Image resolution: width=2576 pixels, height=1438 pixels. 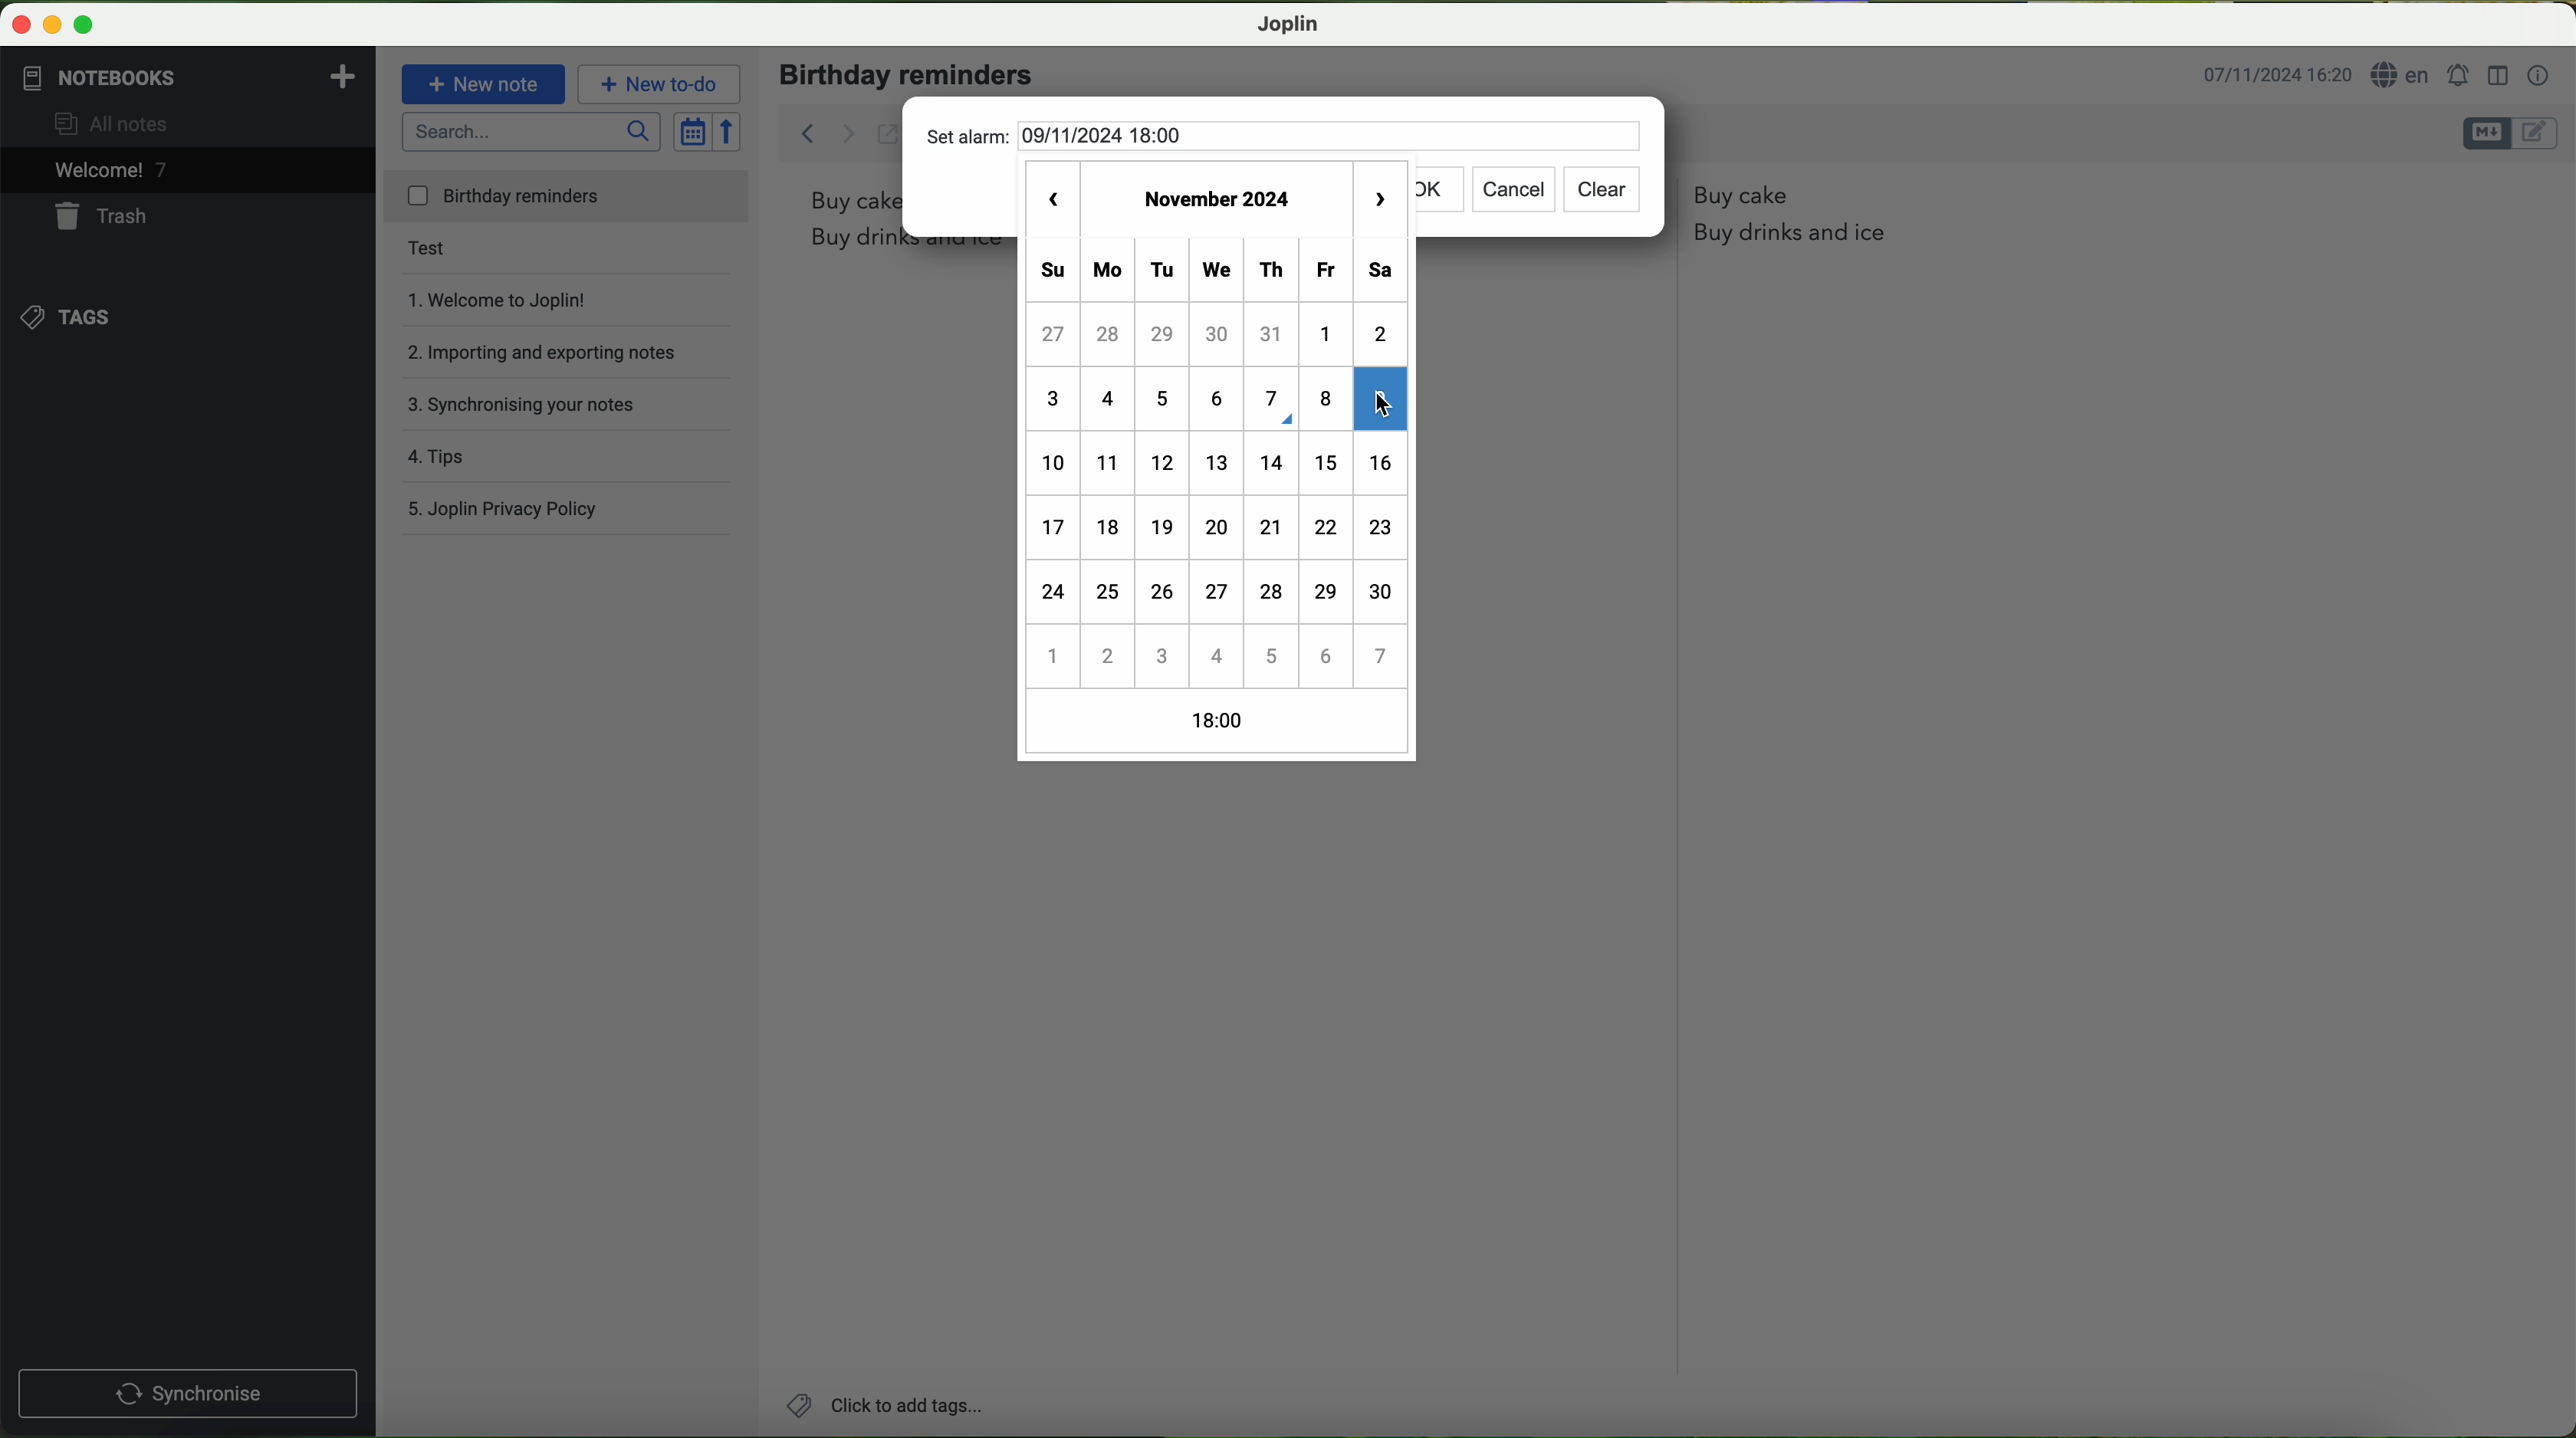 What do you see at coordinates (2278, 75) in the screenshot?
I see `date and hour` at bounding box center [2278, 75].